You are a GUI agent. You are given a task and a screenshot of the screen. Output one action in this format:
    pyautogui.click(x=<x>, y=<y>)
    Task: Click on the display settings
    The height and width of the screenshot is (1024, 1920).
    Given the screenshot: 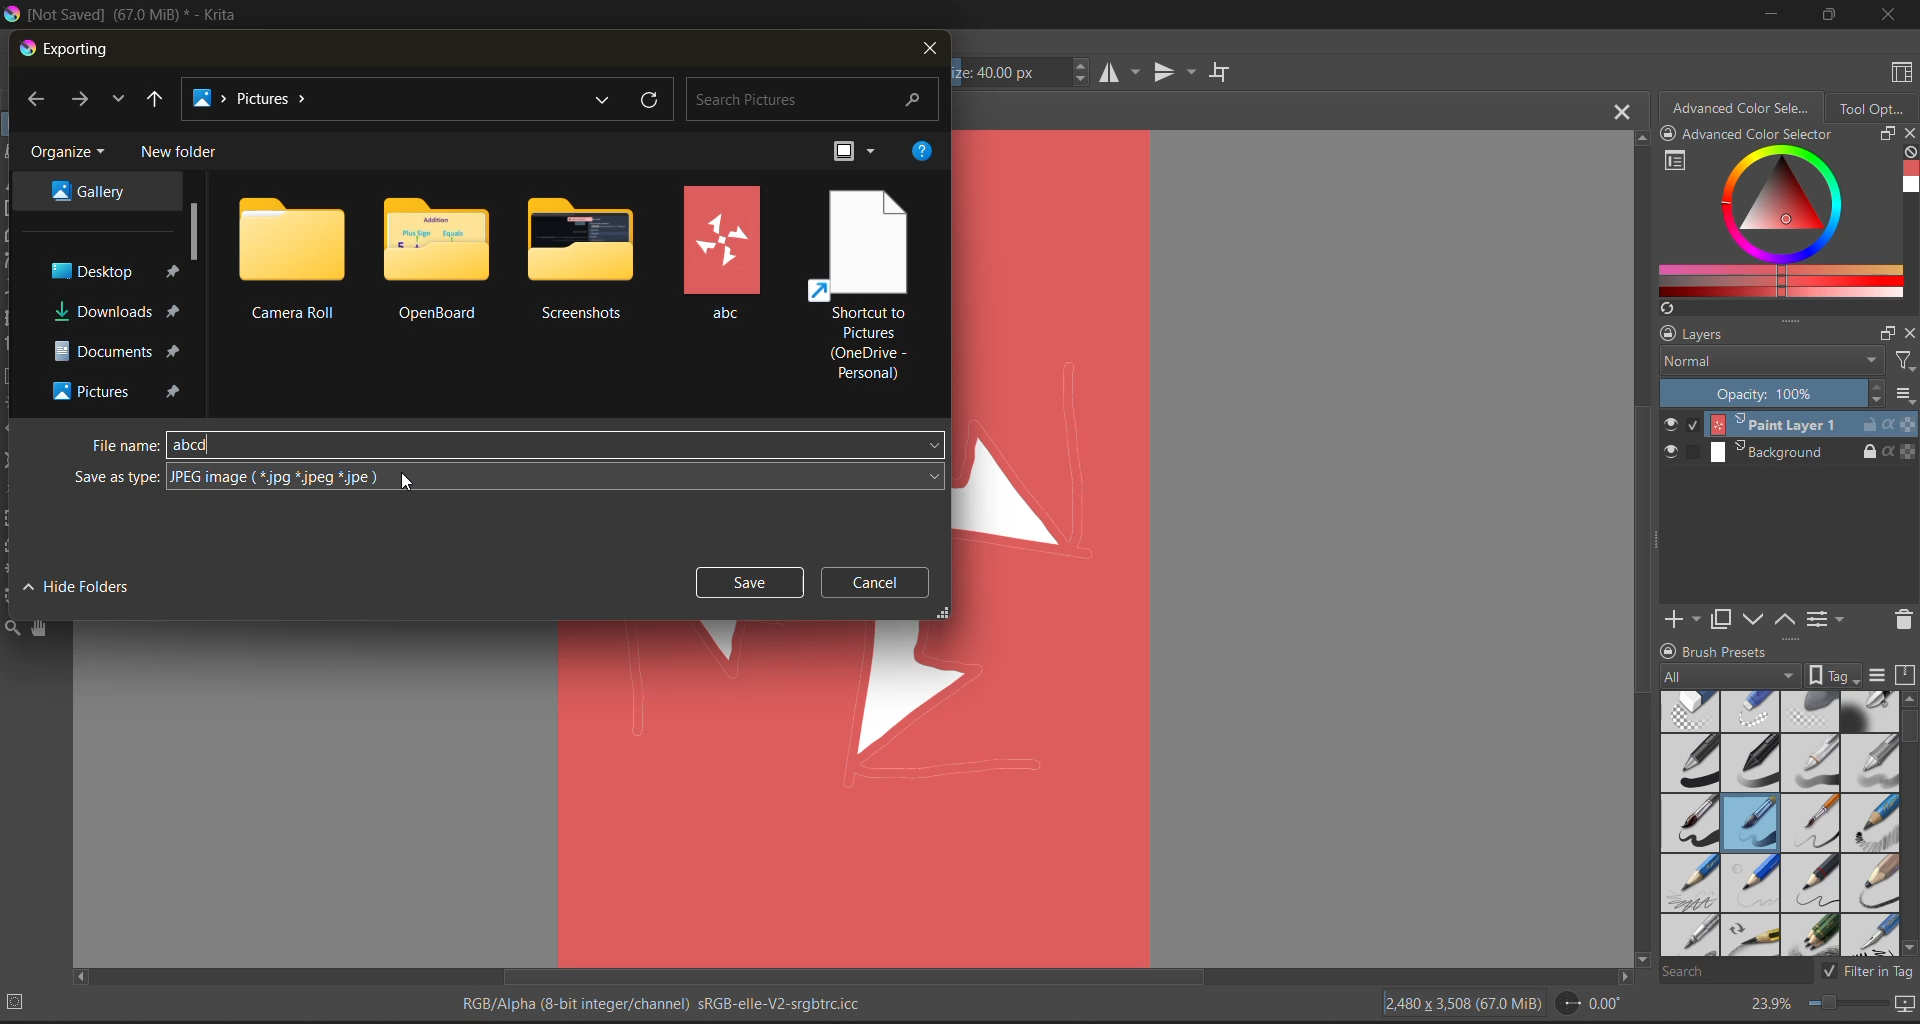 What is the action you would take?
    pyautogui.click(x=1881, y=676)
    